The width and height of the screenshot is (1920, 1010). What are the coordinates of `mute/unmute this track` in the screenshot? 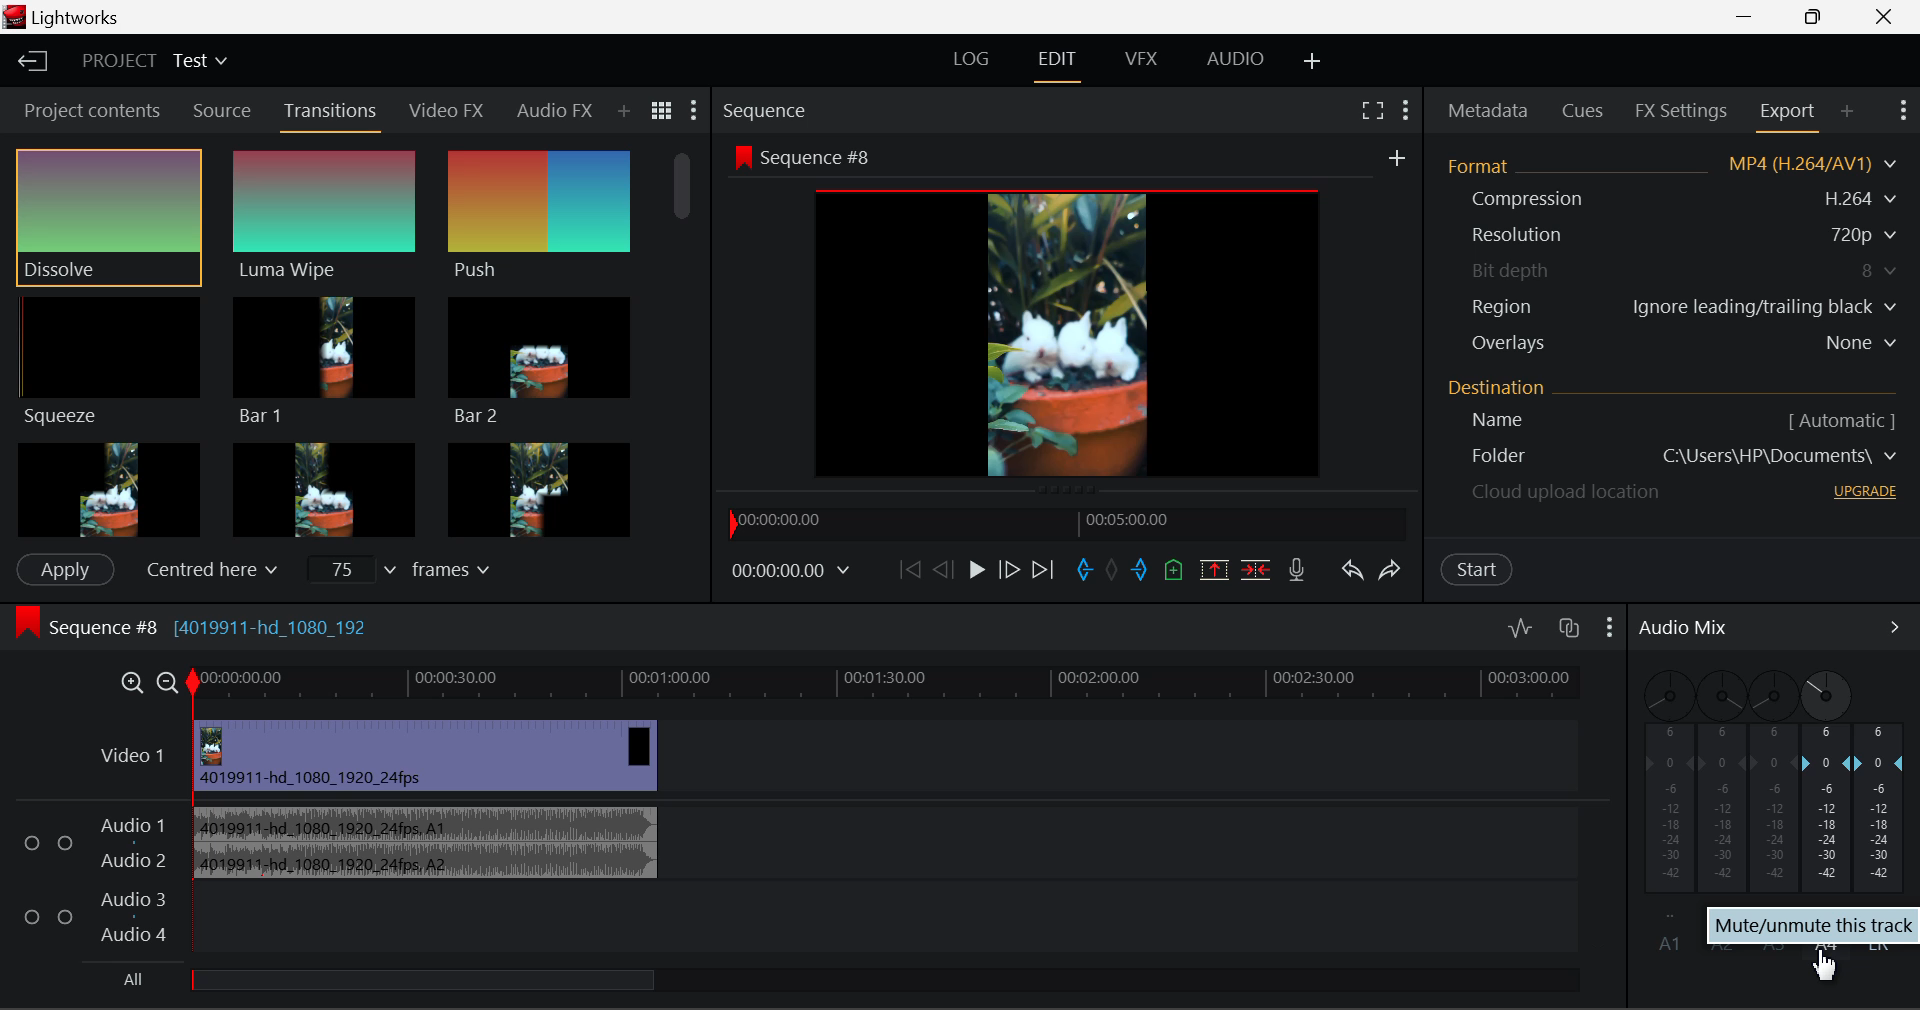 It's located at (1813, 927).